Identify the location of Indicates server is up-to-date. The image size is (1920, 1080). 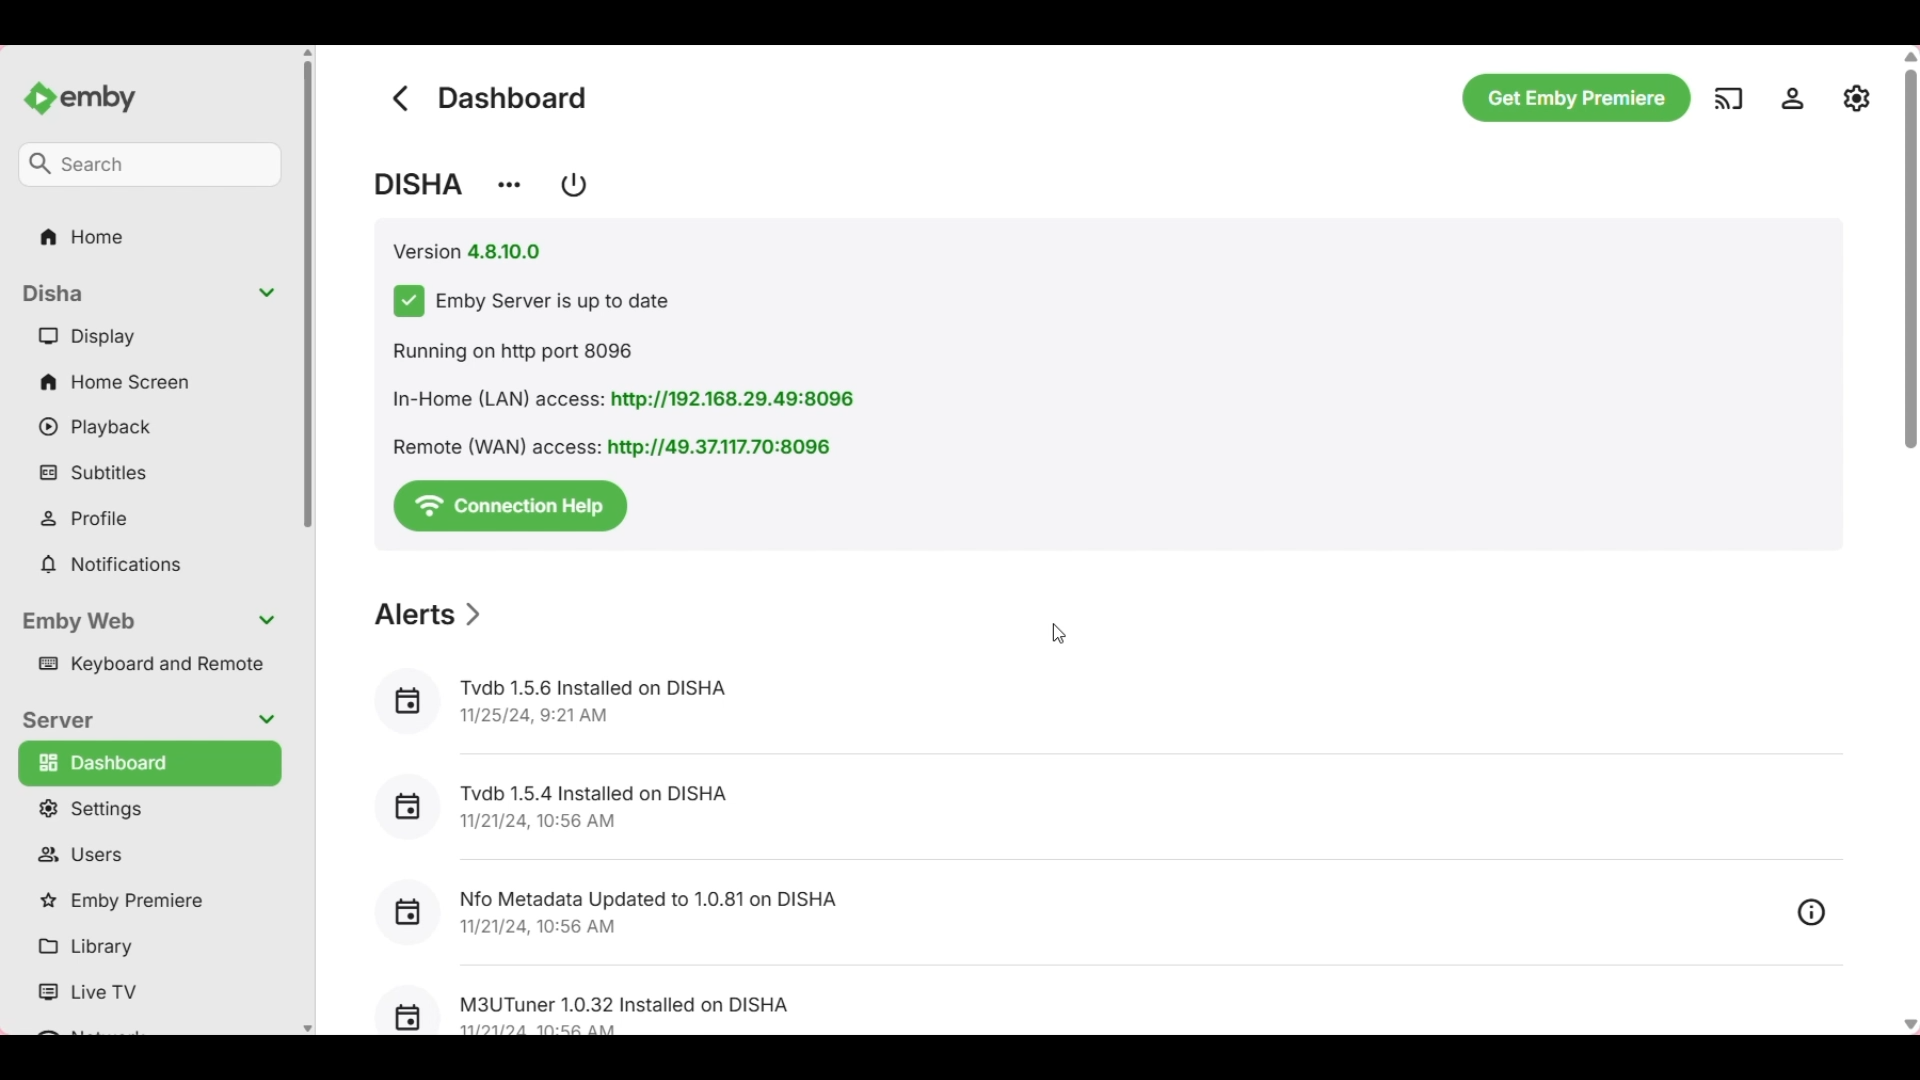
(530, 301).